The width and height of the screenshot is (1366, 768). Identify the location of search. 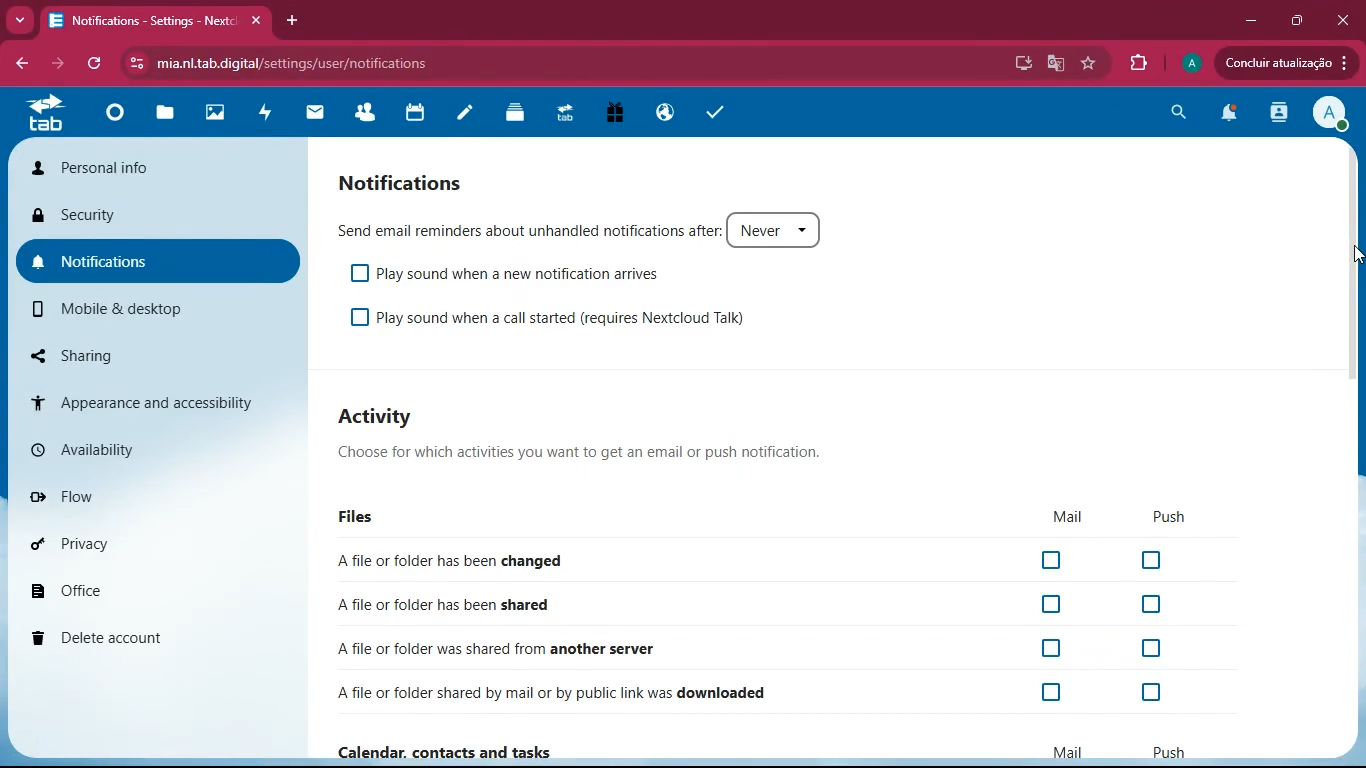
(1178, 113).